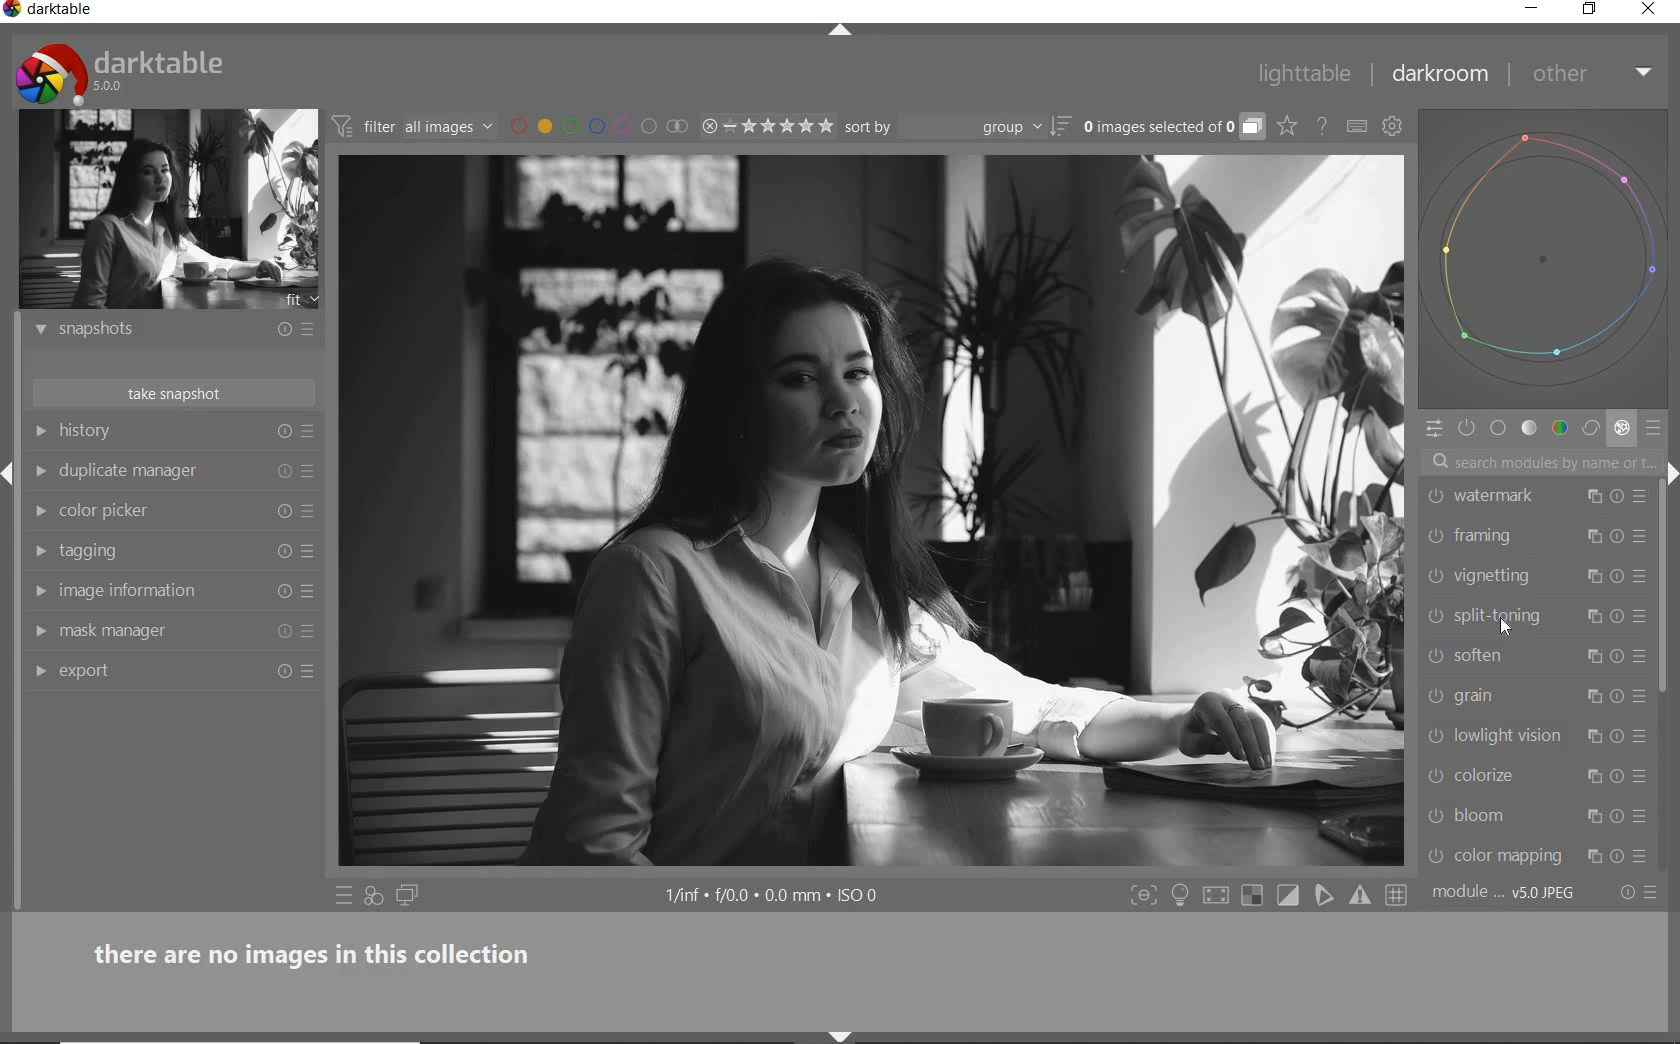 The width and height of the screenshot is (1680, 1044). I want to click on filter by images color label, so click(598, 126).